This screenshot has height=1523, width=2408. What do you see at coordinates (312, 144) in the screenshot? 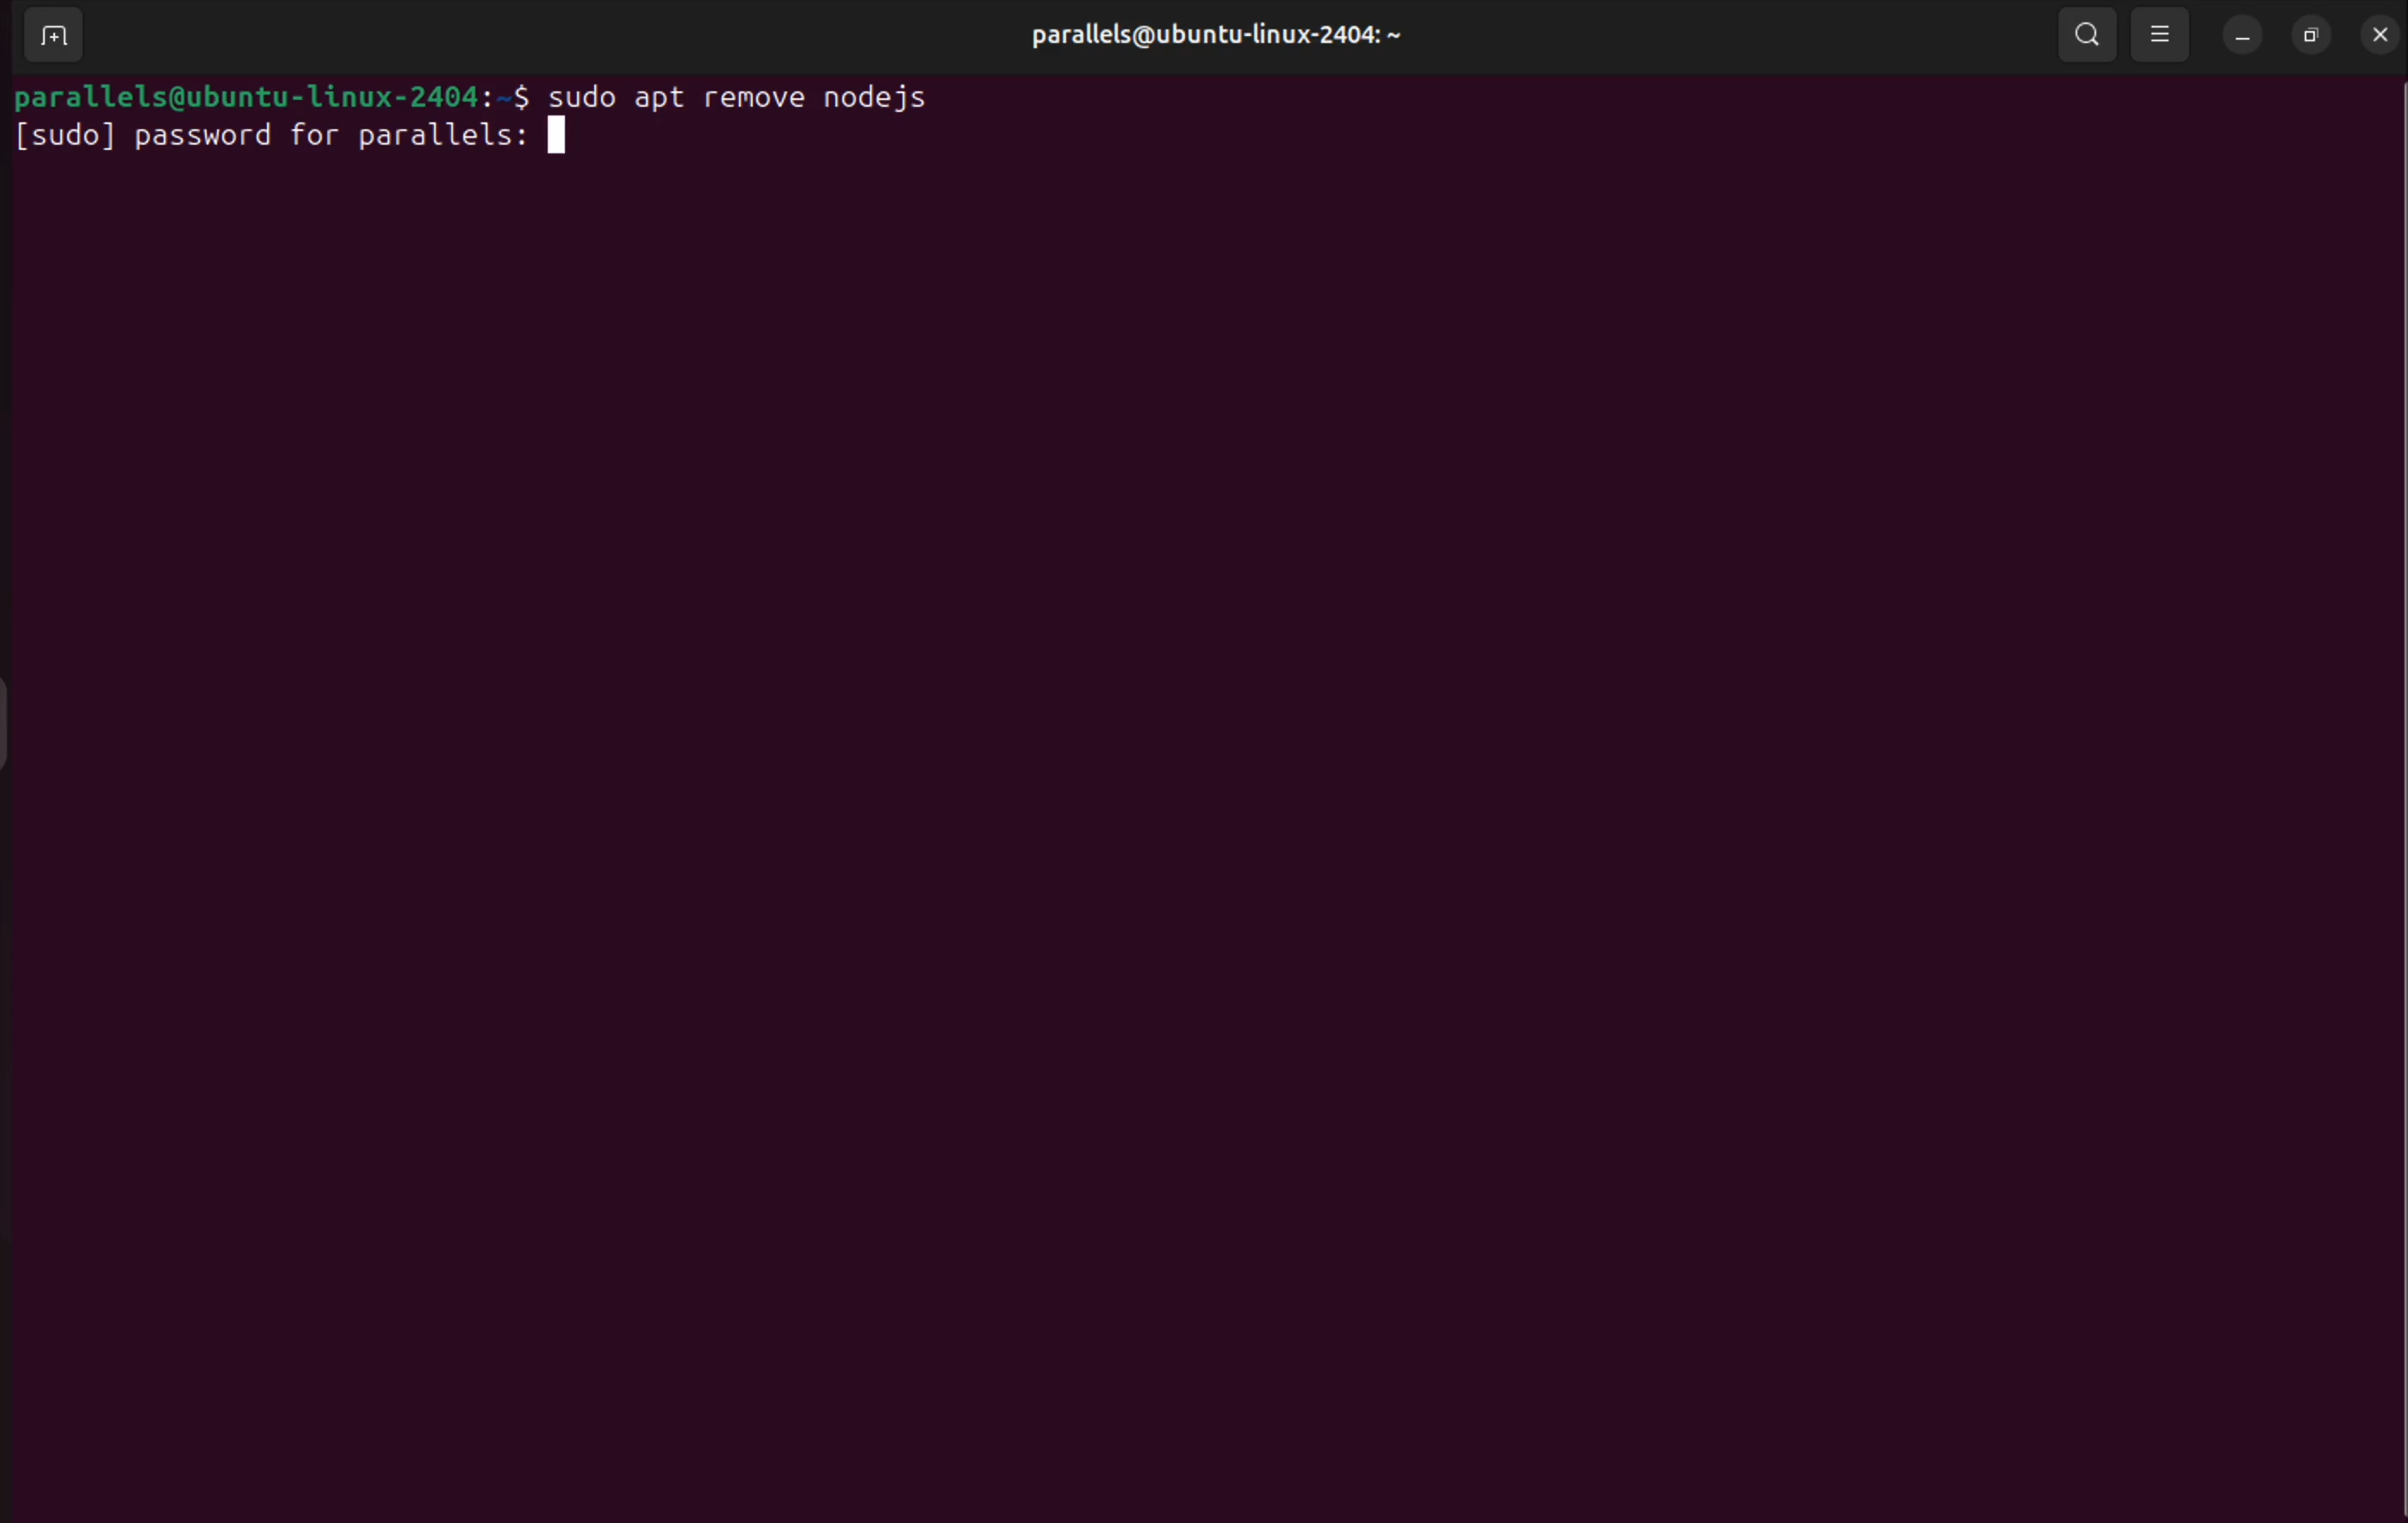
I see `[sudo] password for parallels` at bounding box center [312, 144].